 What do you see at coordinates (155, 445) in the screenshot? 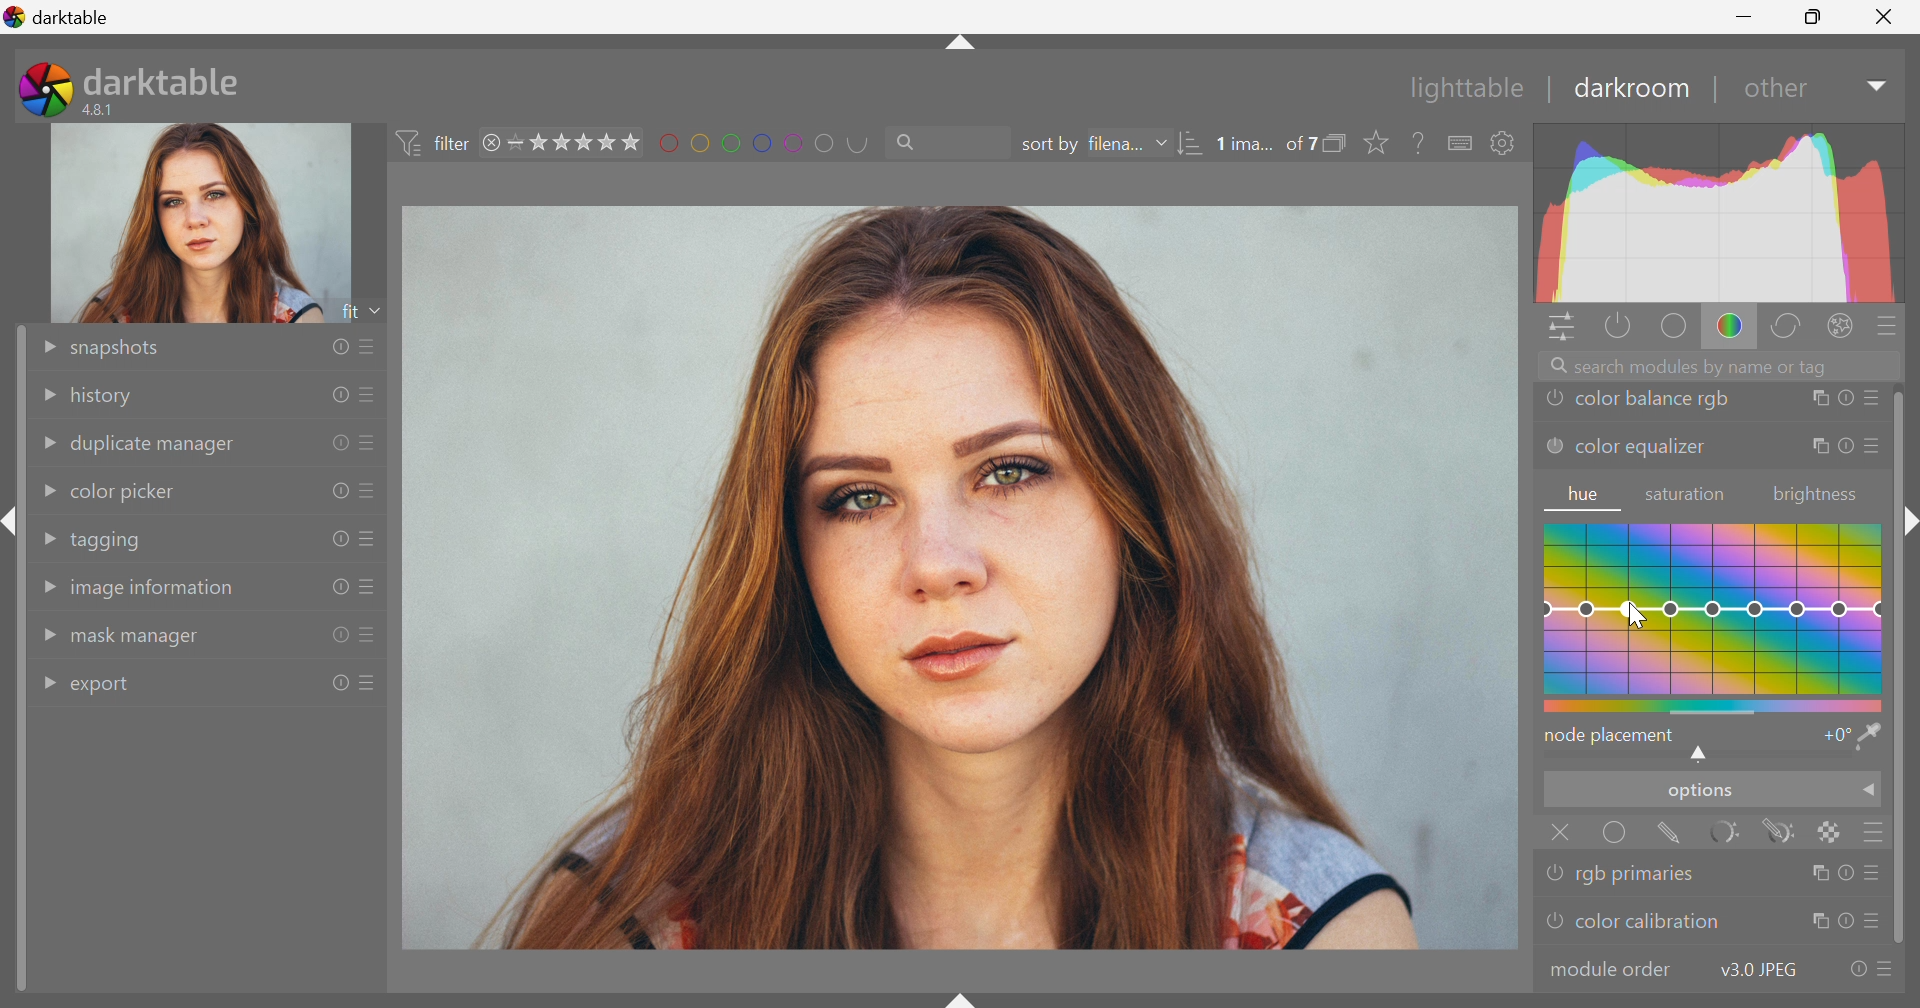
I see `duplicate manager` at bounding box center [155, 445].